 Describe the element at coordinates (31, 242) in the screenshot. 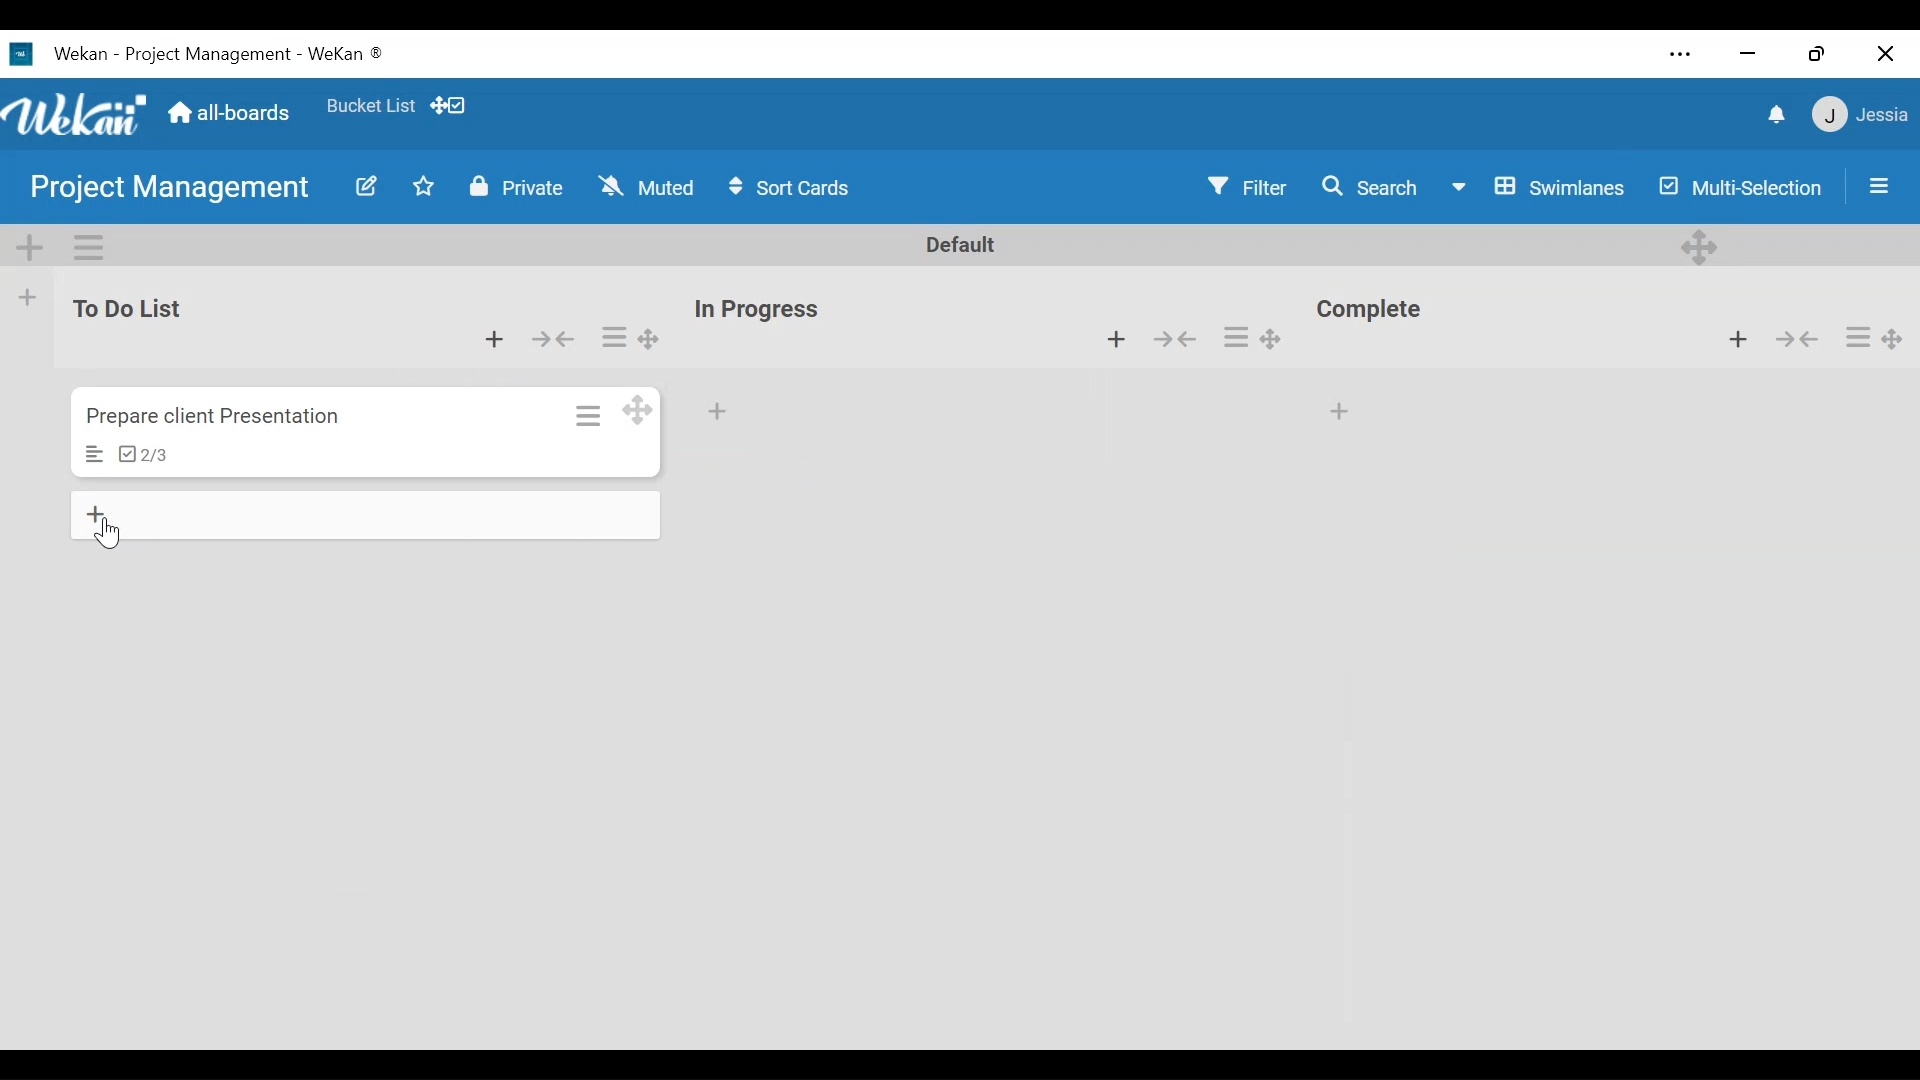

I see `Add Swimlane` at that location.